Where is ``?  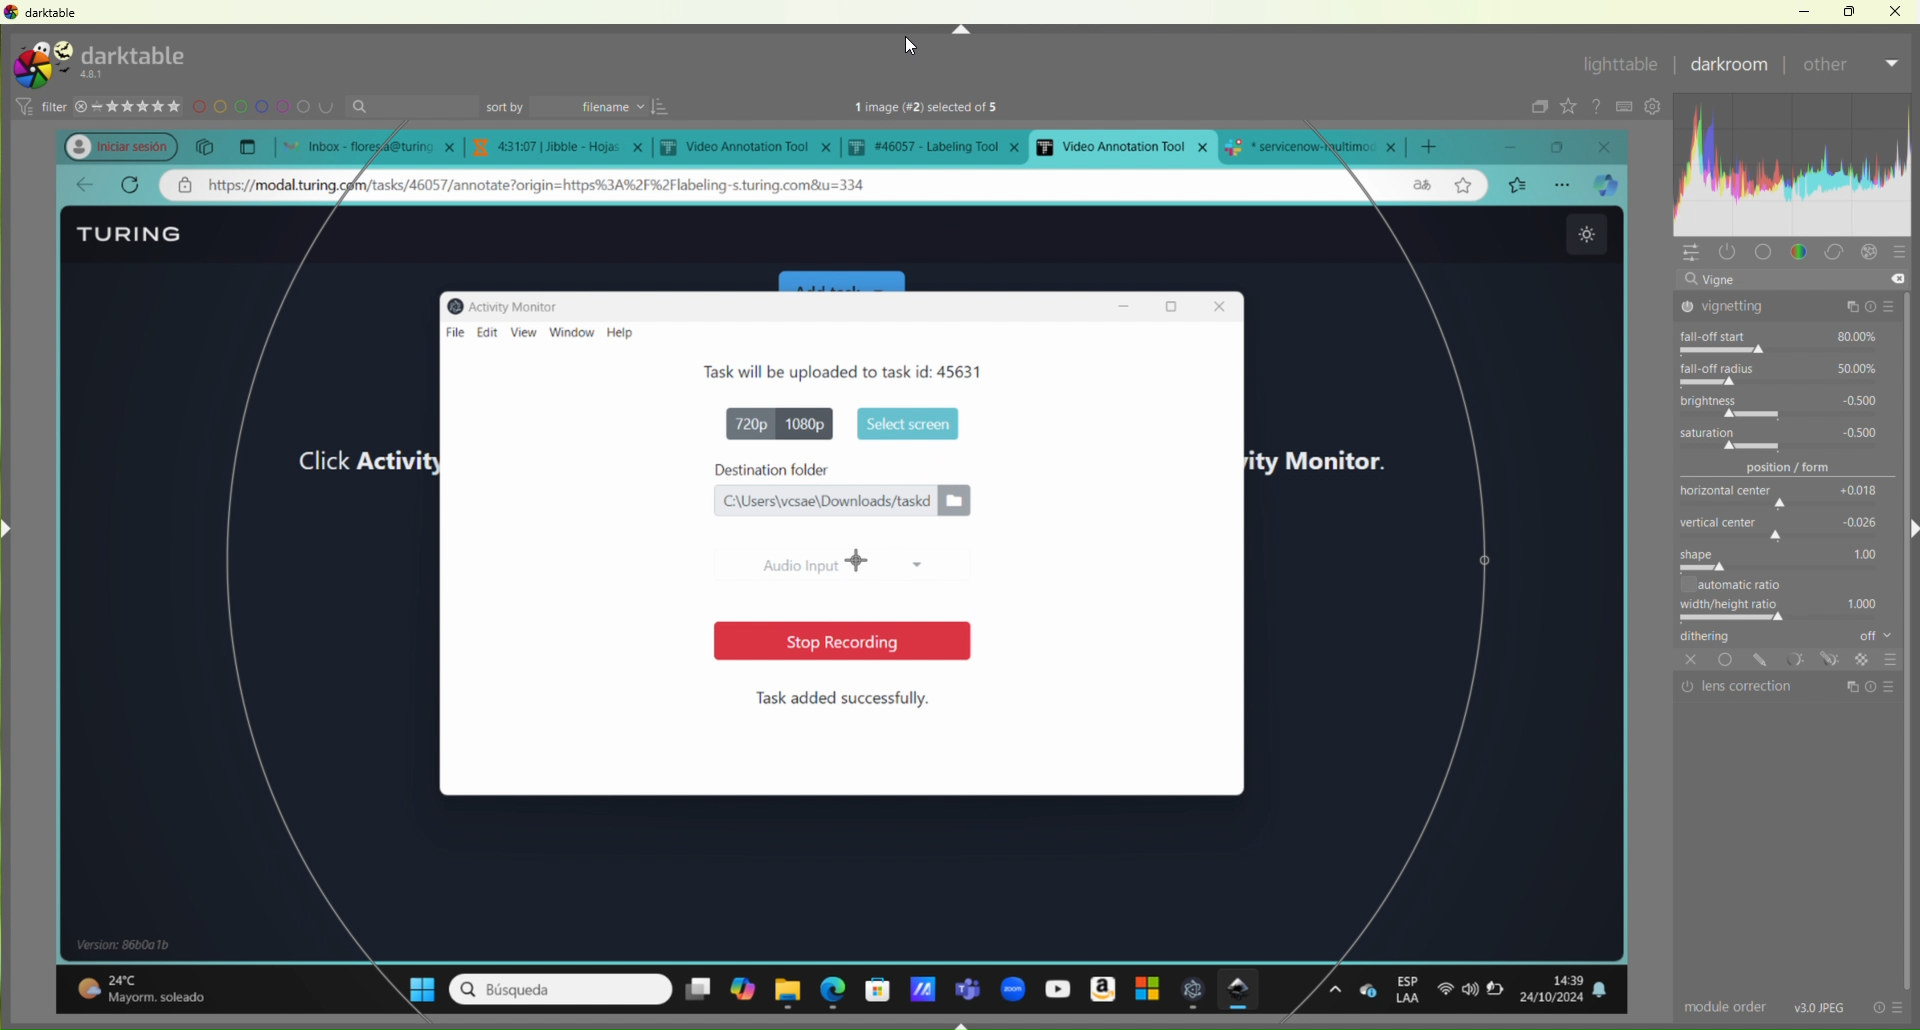
 is located at coordinates (1585, 104).